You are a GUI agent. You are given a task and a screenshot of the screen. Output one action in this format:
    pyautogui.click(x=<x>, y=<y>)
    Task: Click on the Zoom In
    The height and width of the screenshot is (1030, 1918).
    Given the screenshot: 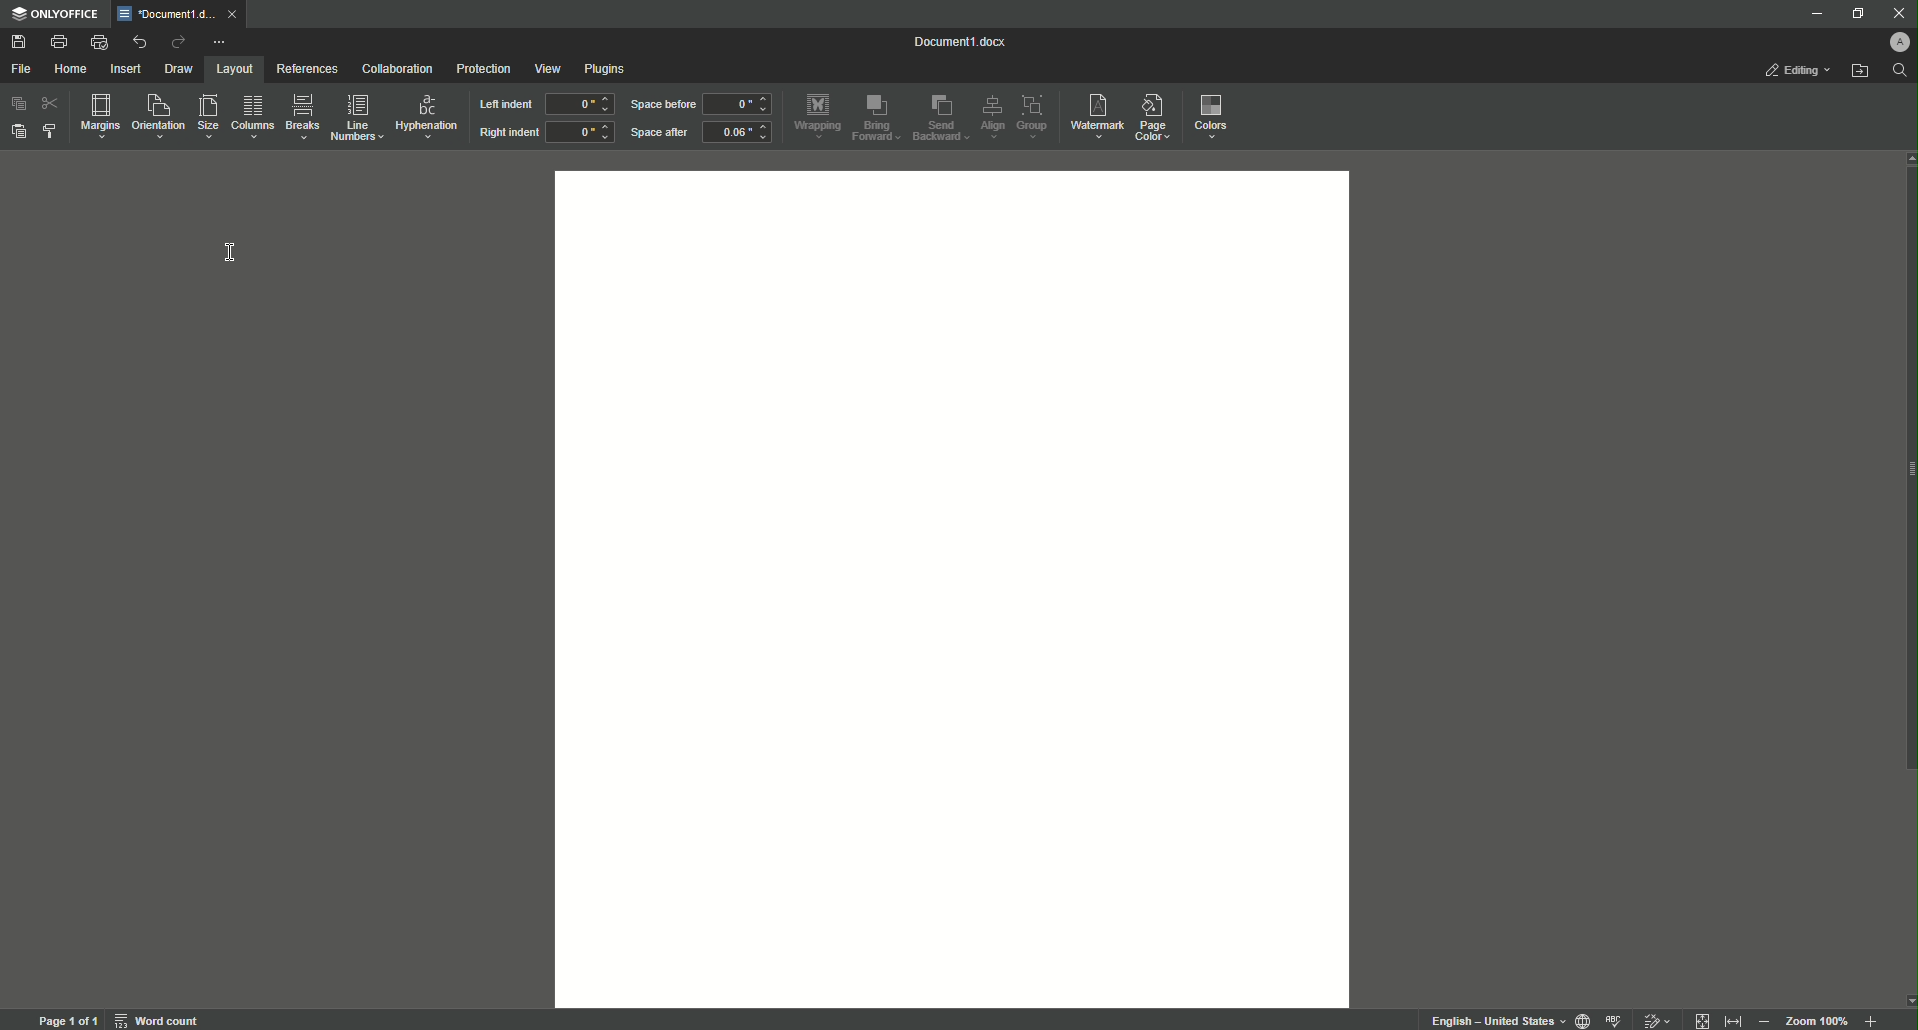 What is the action you would take?
    pyautogui.click(x=1766, y=1019)
    